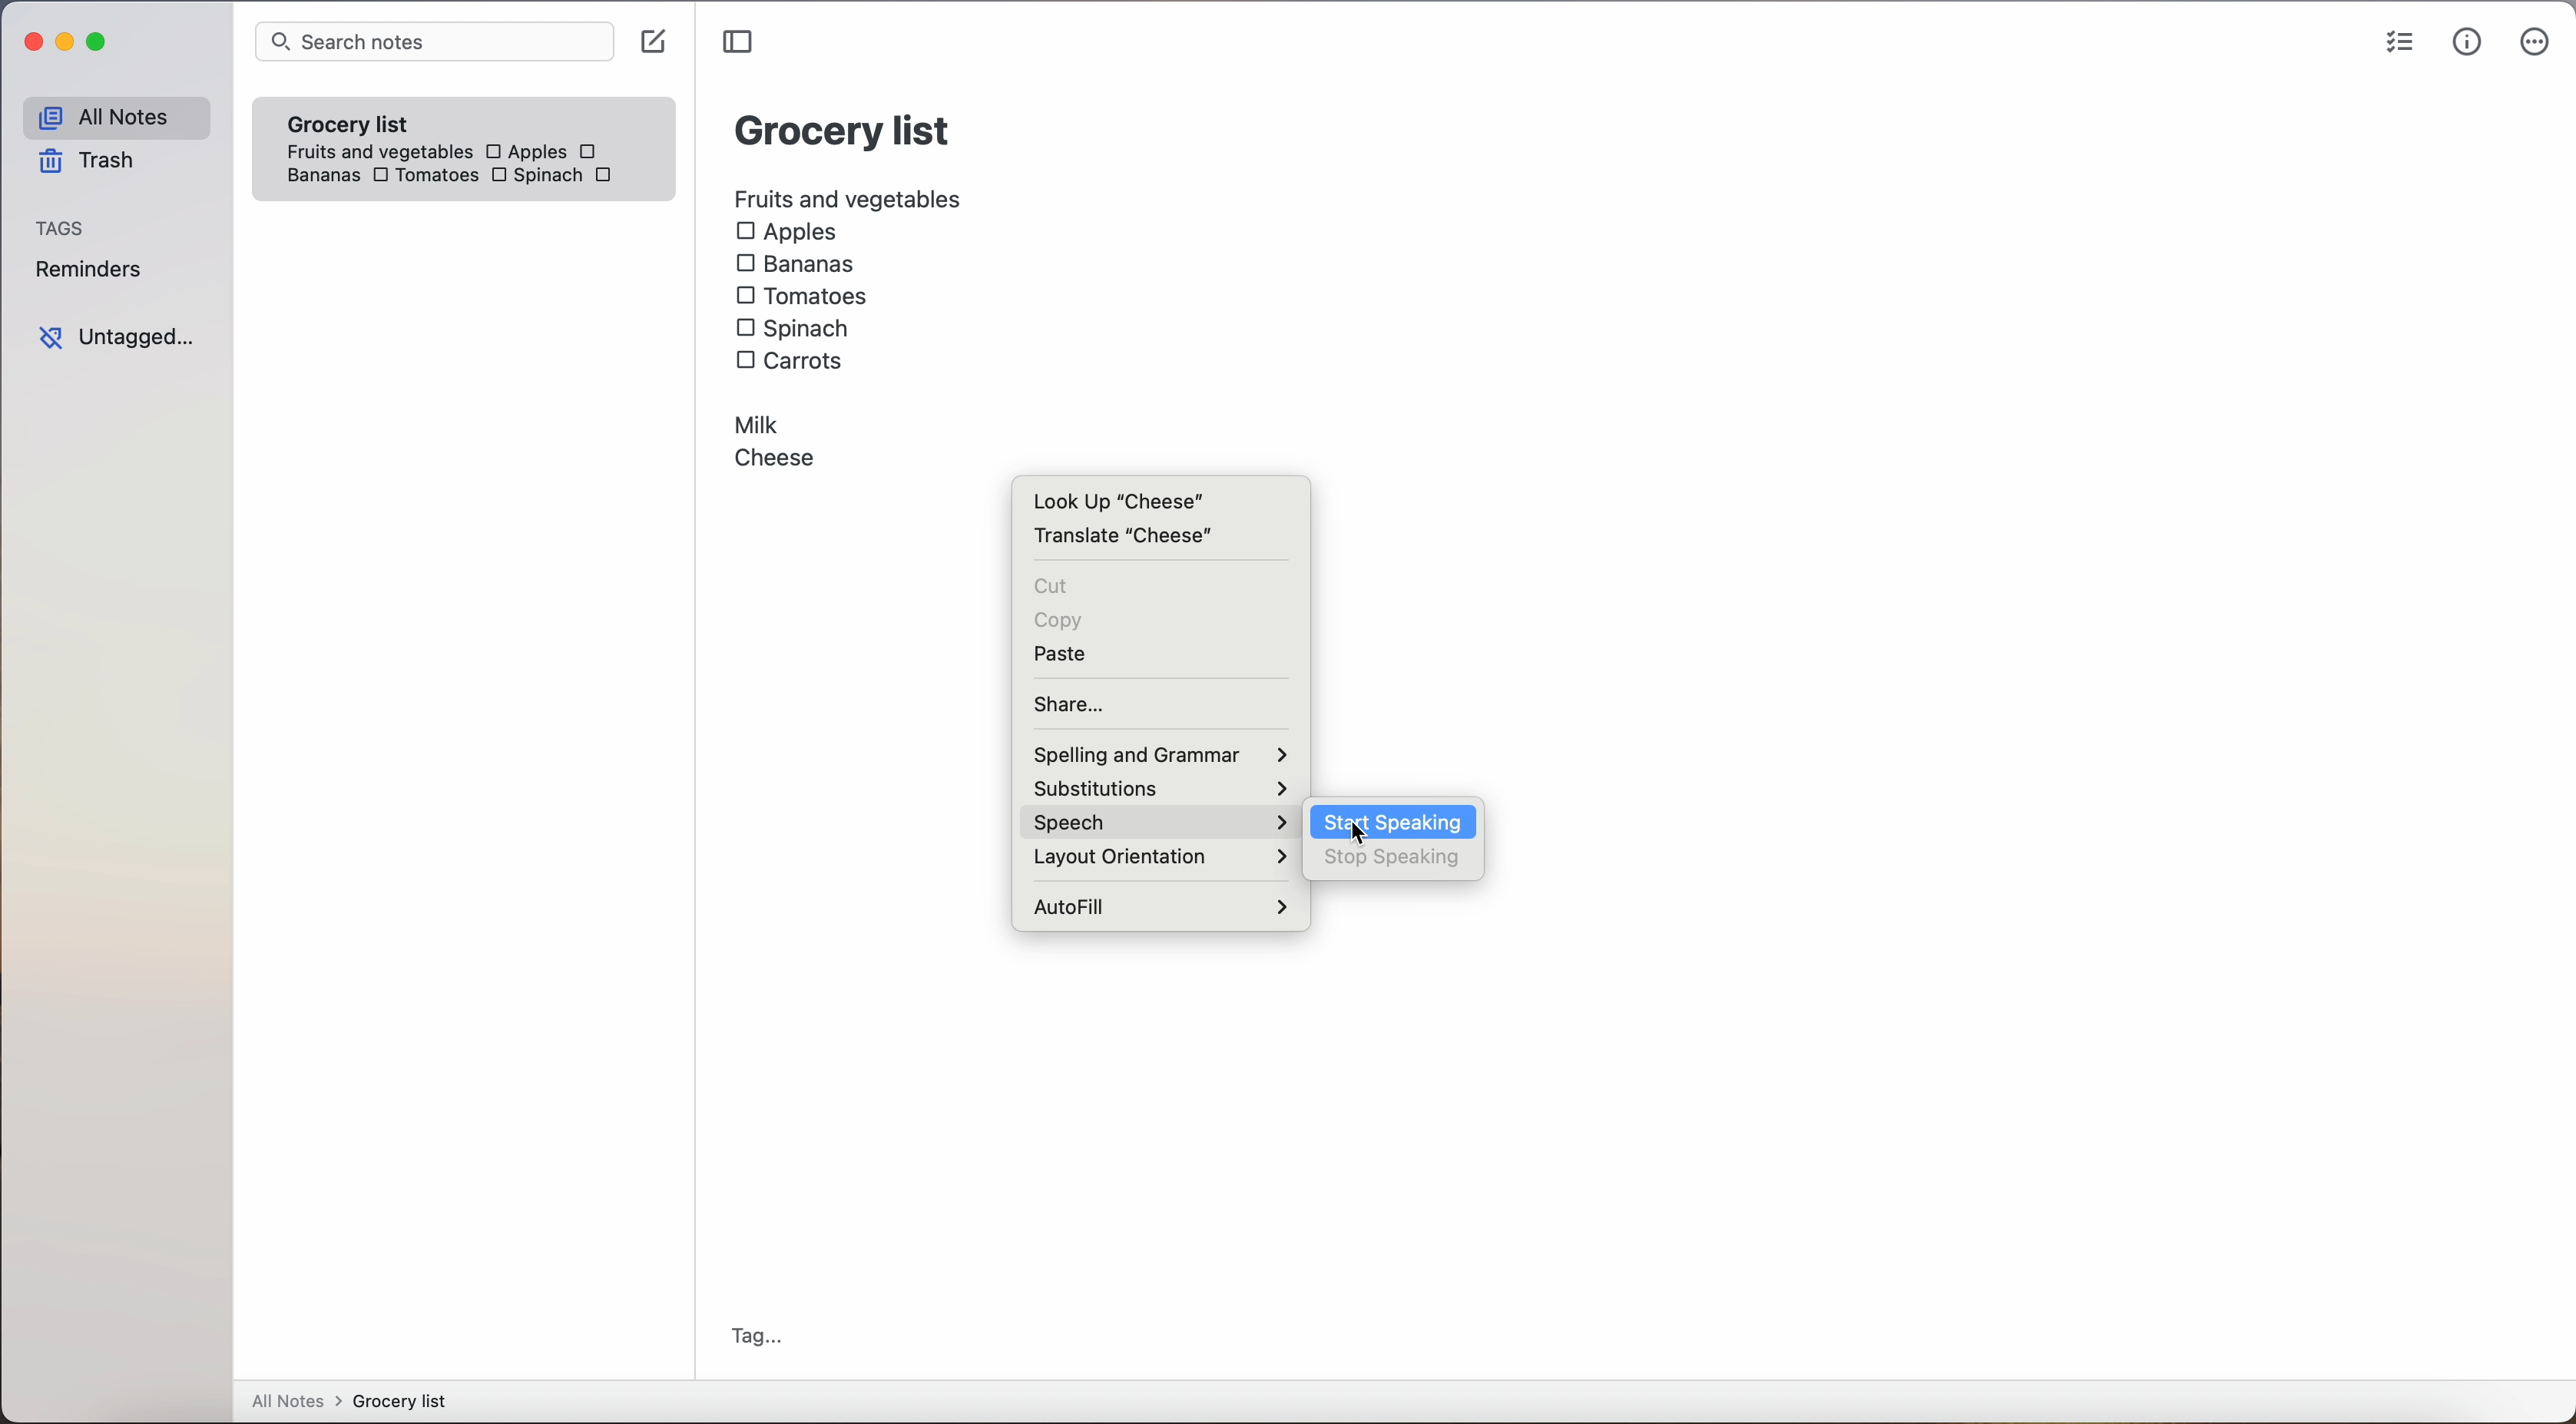 The image size is (2576, 1424). Describe the element at coordinates (1359, 830) in the screenshot. I see `cursor` at that location.